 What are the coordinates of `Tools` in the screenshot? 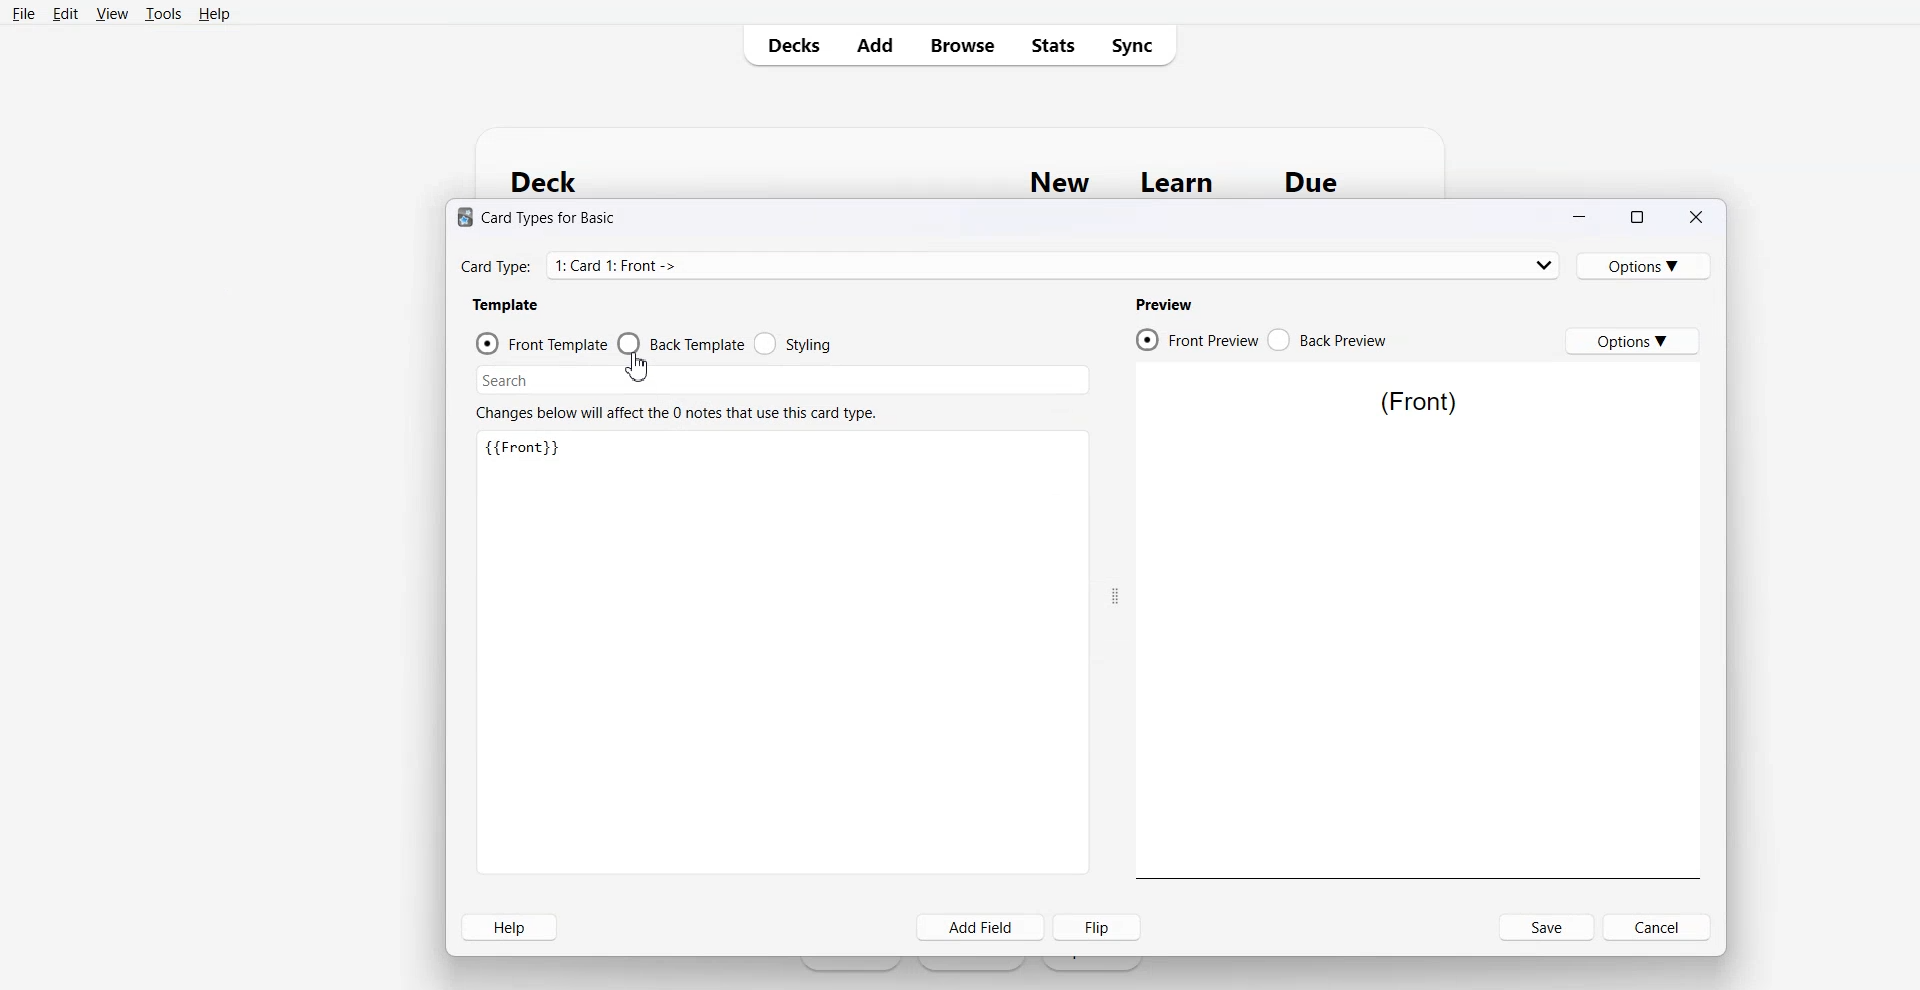 It's located at (163, 13).